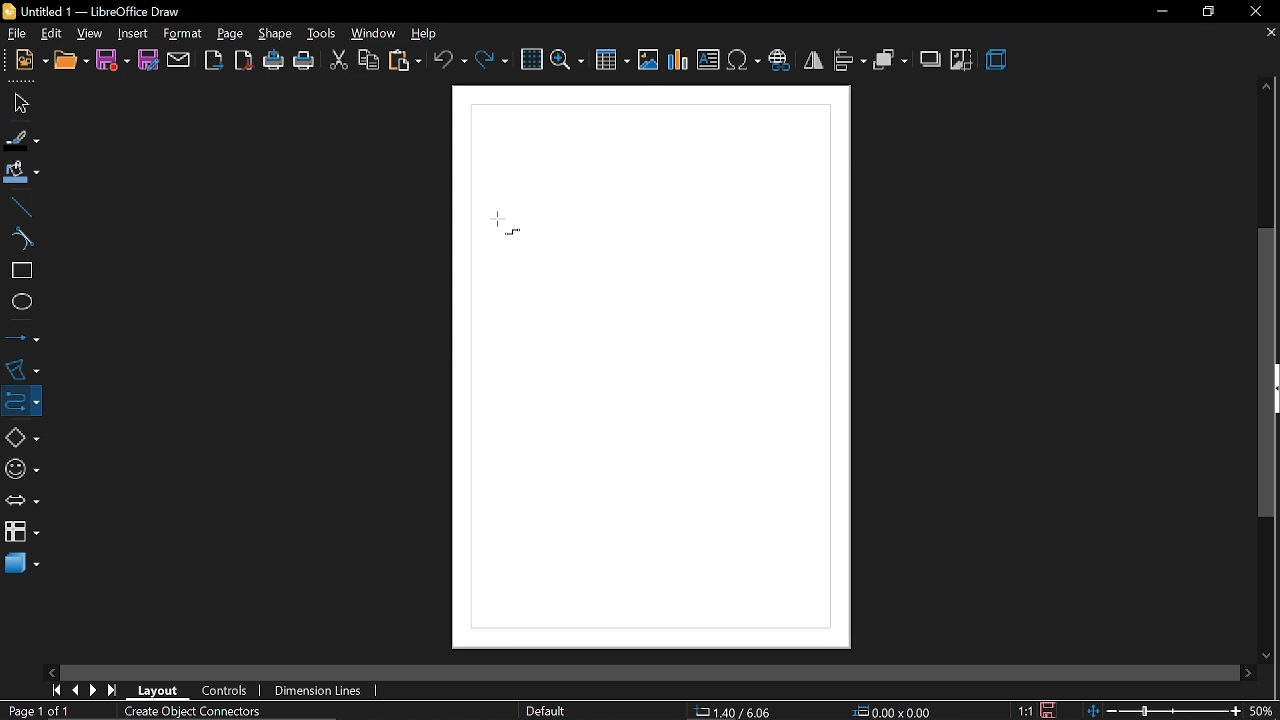  Describe the element at coordinates (22, 533) in the screenshot. I see `flowchart` at that location.